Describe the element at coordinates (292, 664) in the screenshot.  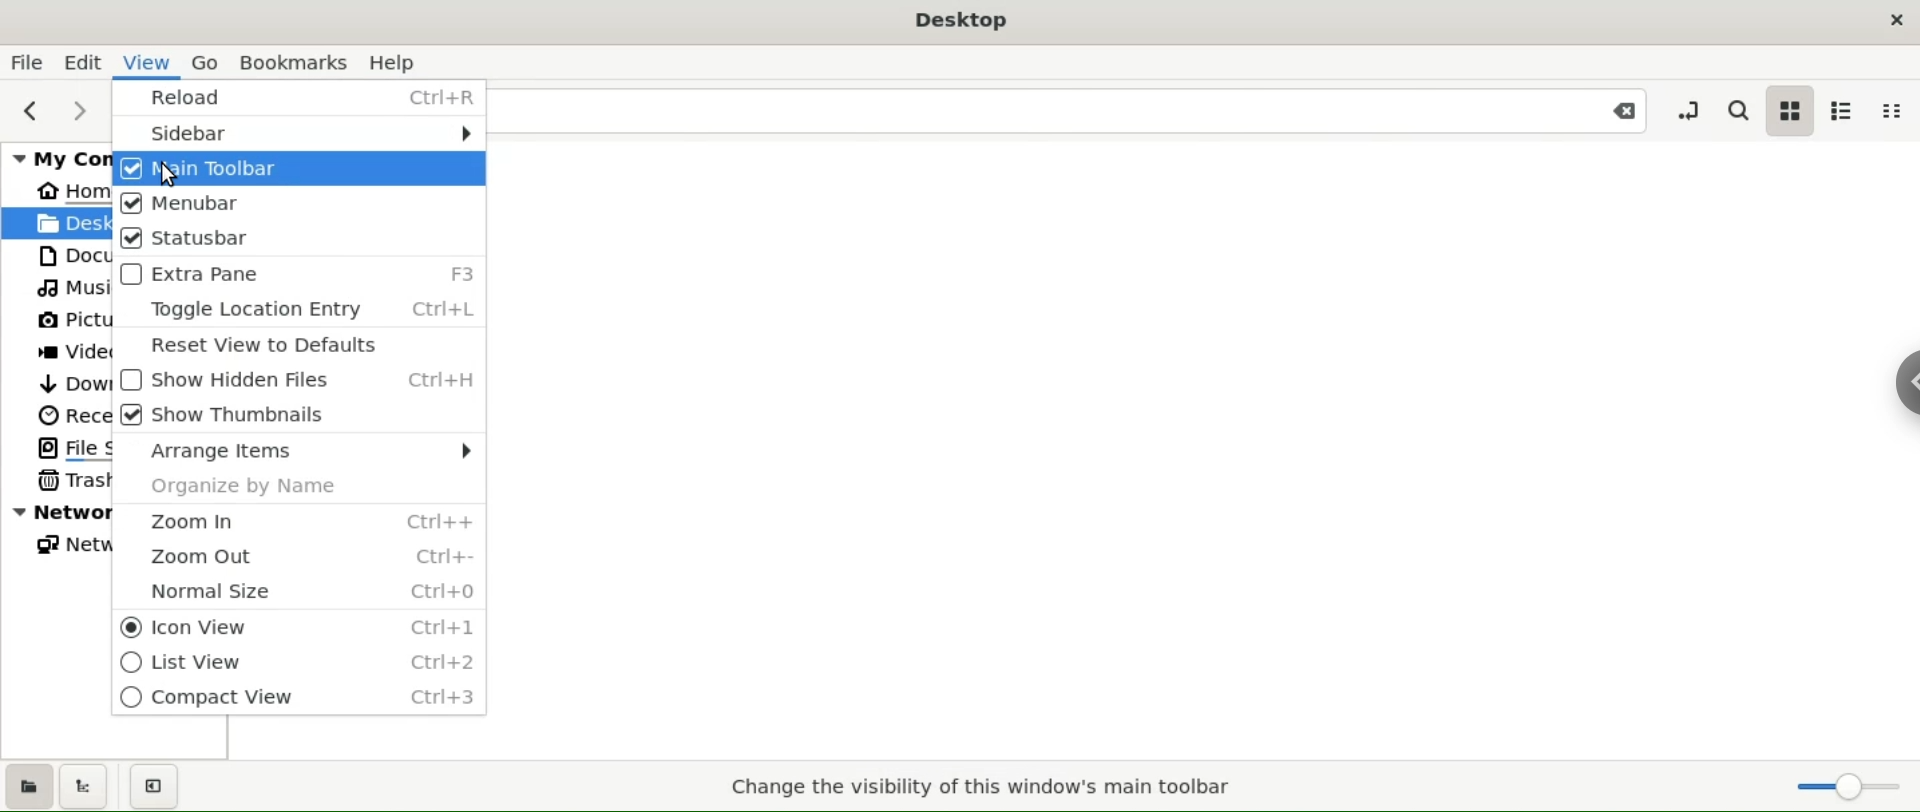
I see `list view` at that location.